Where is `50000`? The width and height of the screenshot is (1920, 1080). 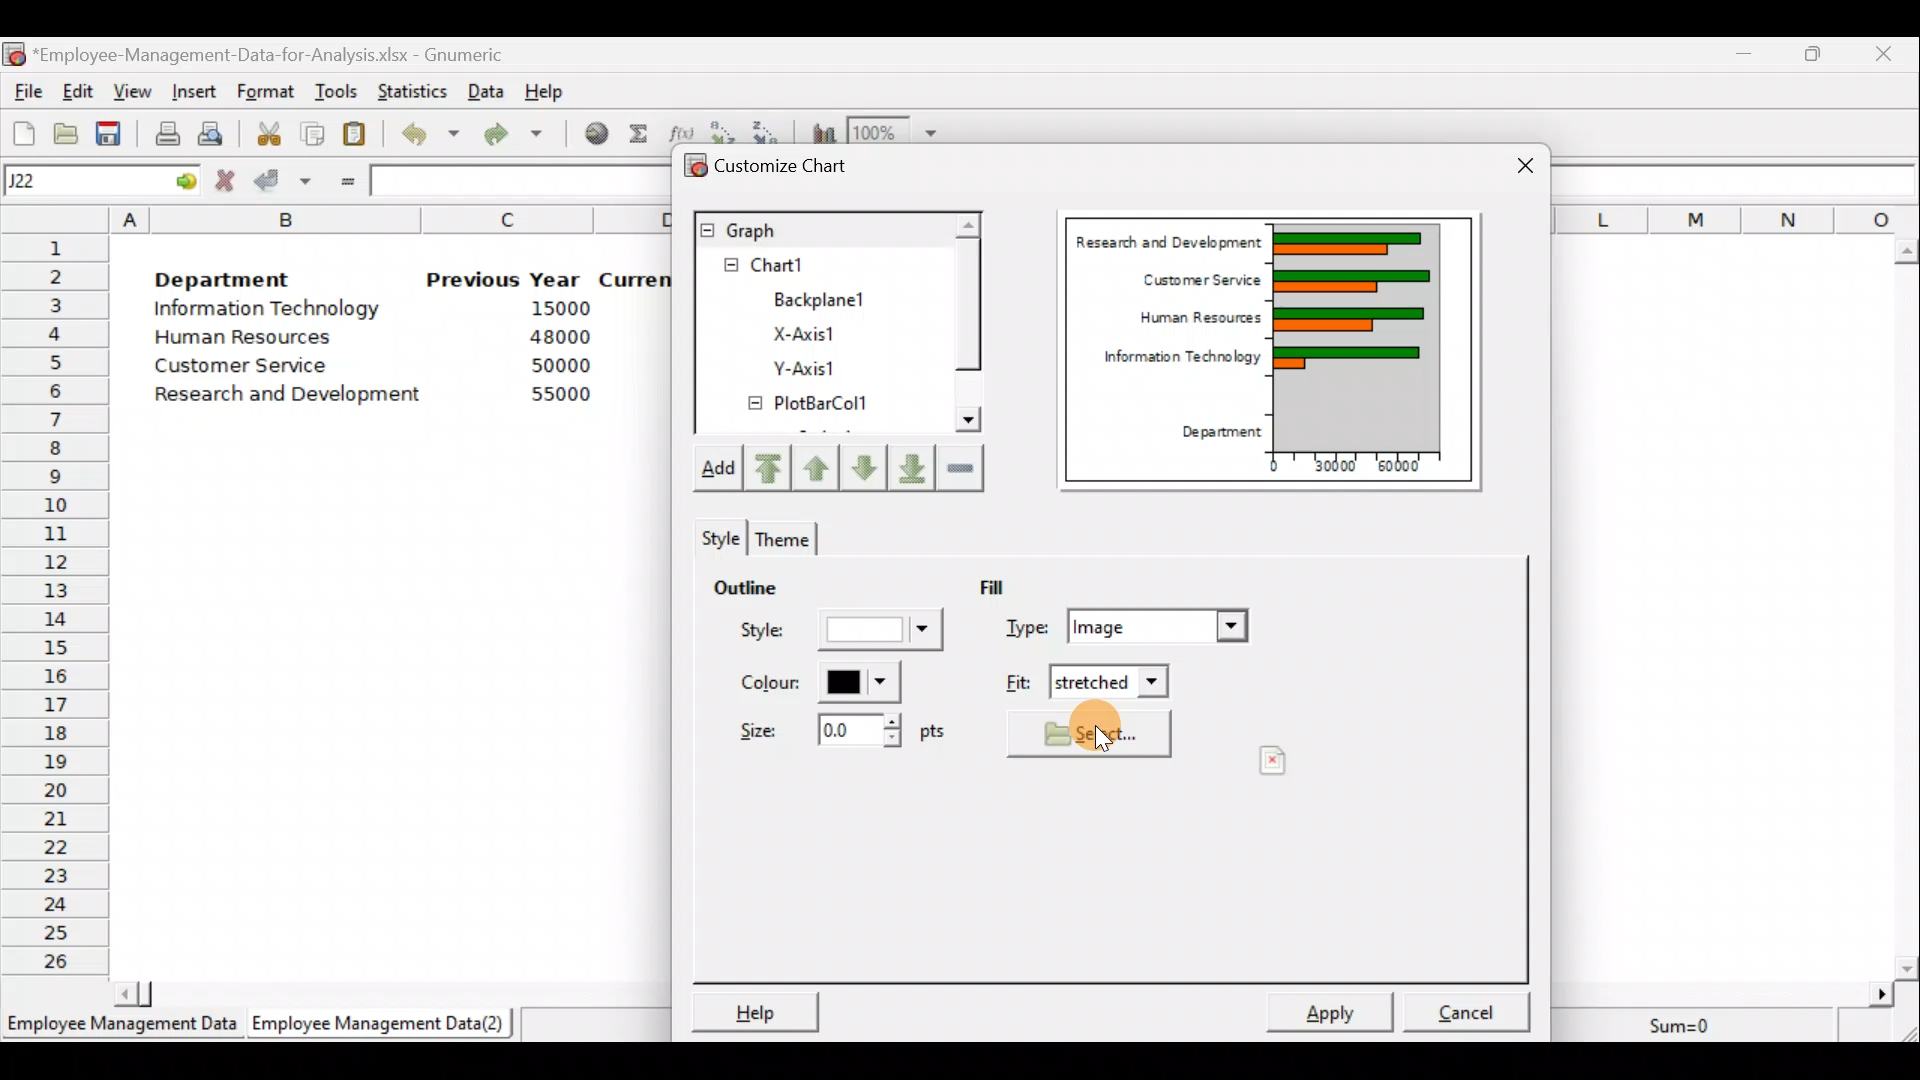
50000 is located at coordinates (557, 365).